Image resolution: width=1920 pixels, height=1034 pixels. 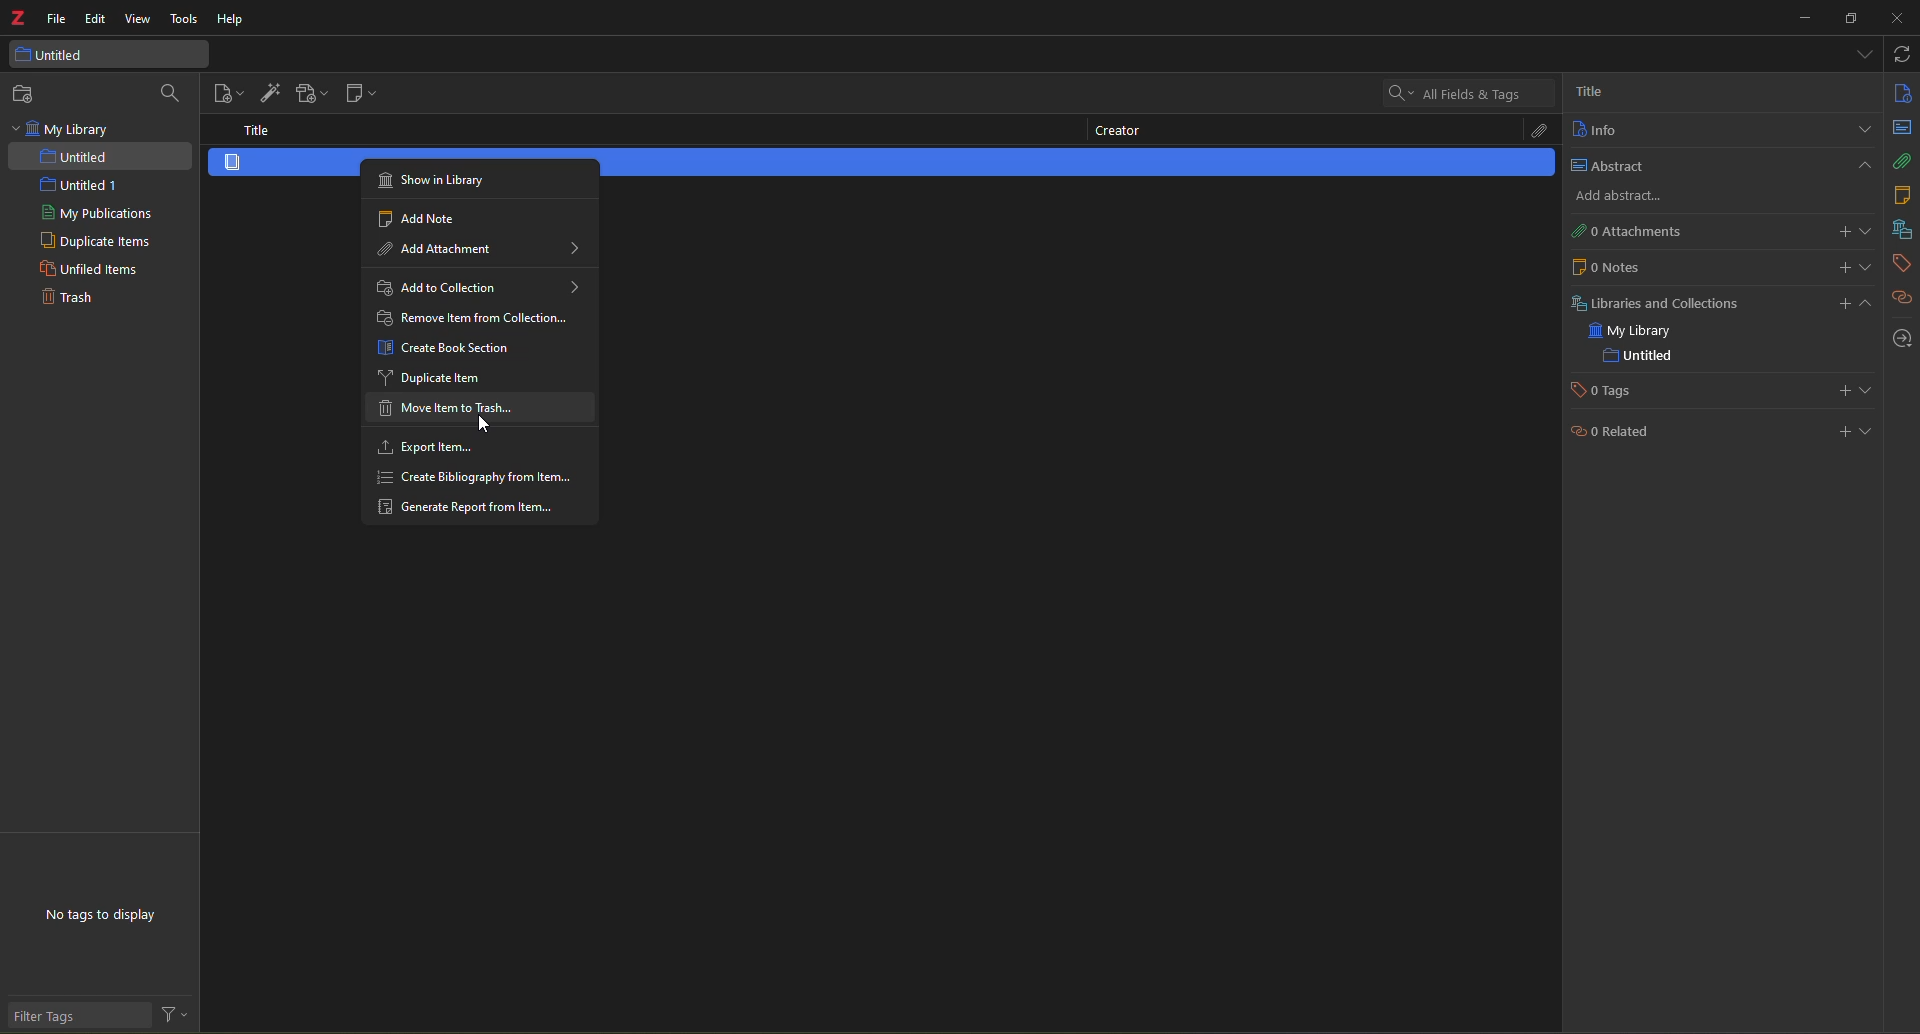 I want to click on add, so click(x=1843, y=266).